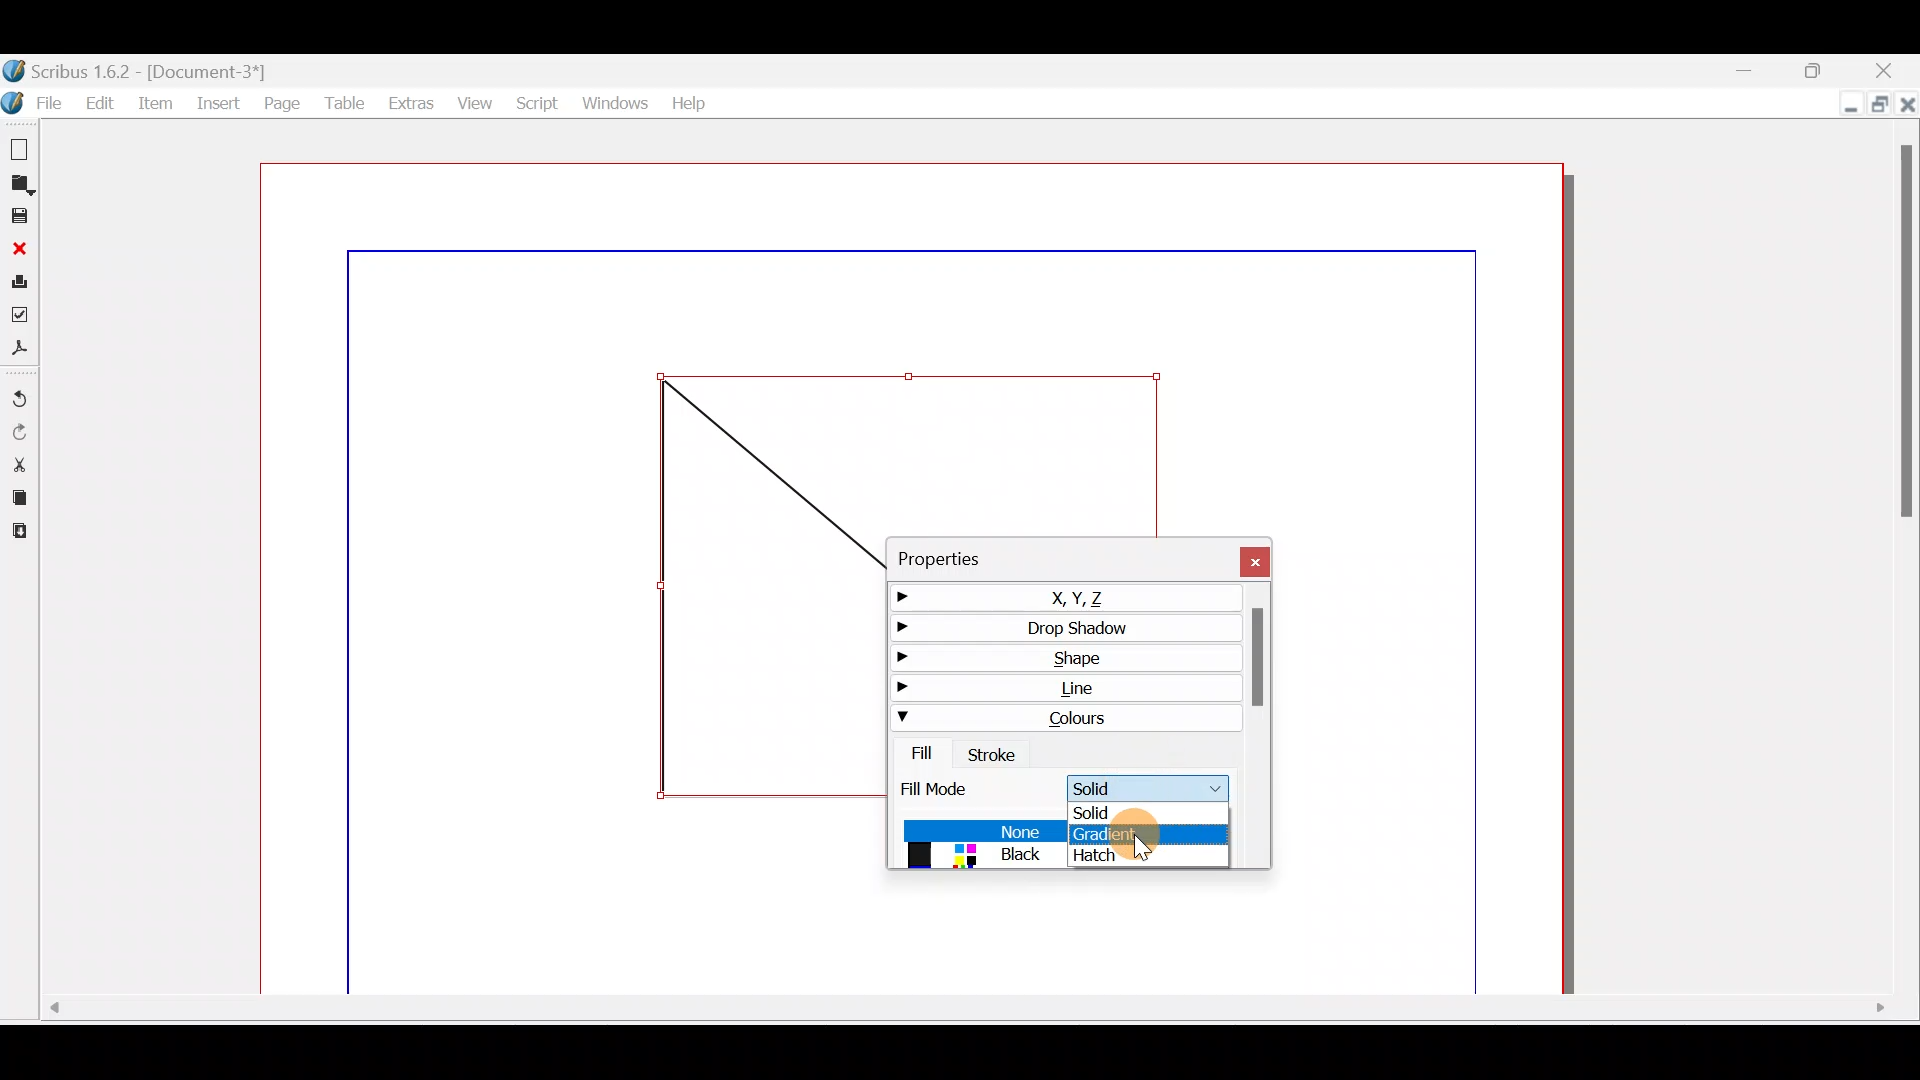 The width and height of the screenshot is (1920, 1080). I want to click on Gradient, so click(1154, 836).